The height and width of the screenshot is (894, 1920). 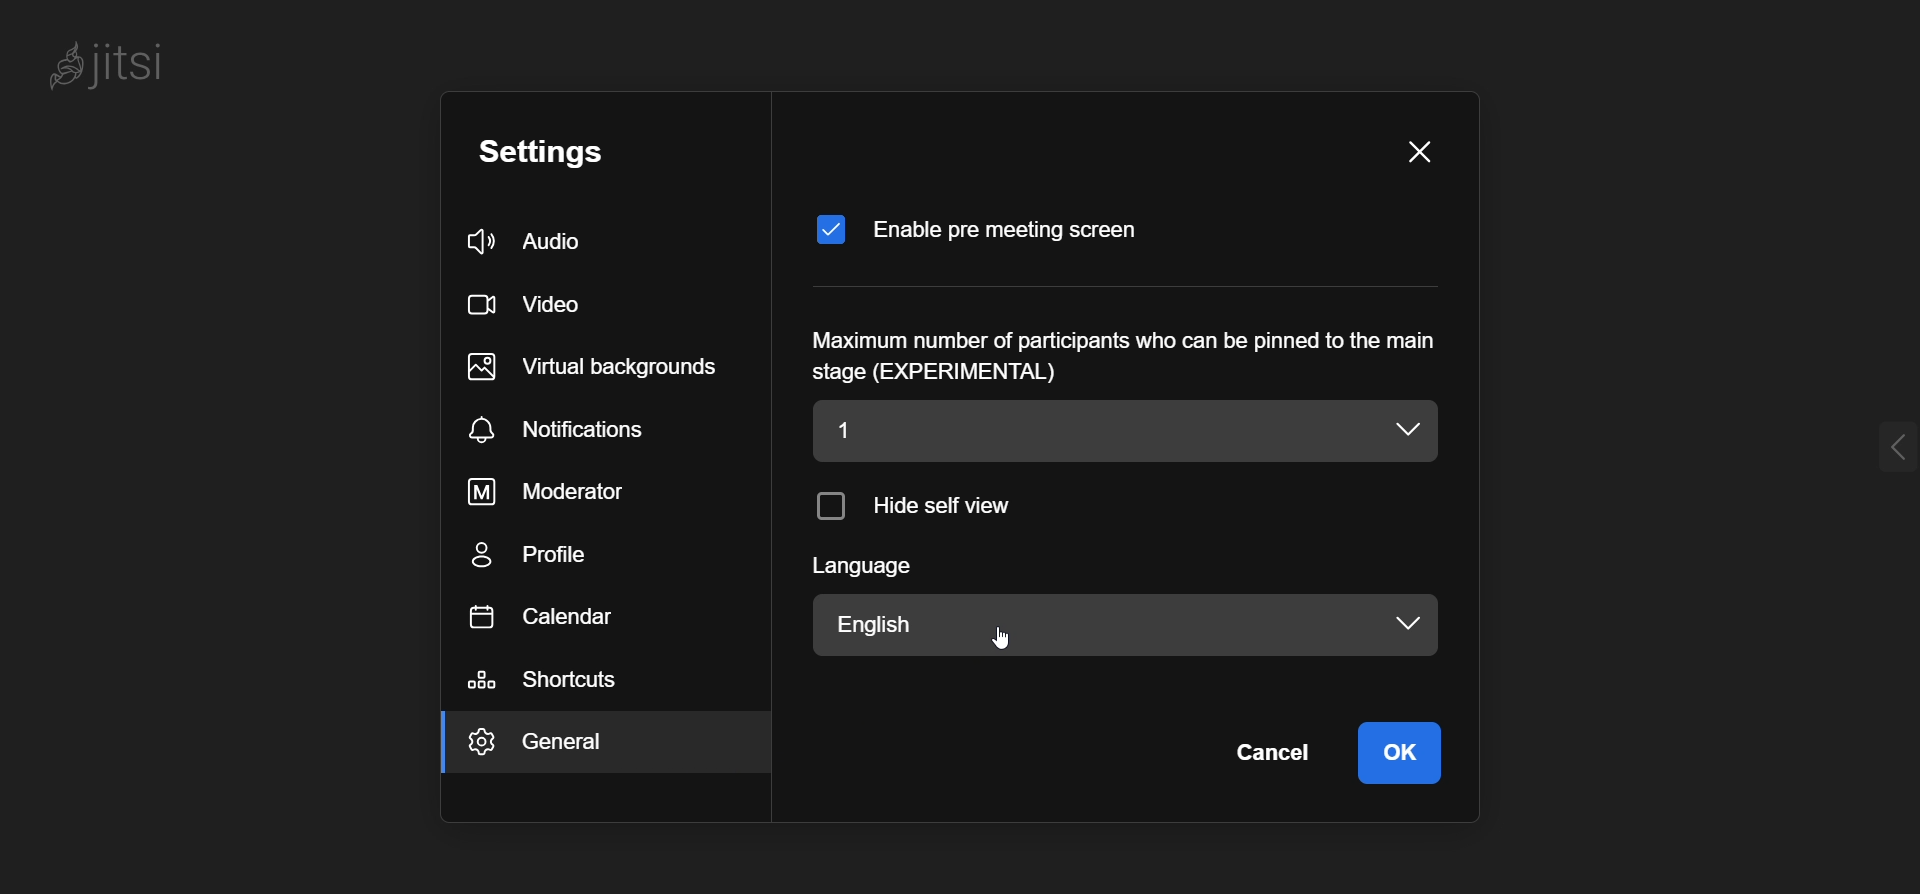 I want to click on moderator, so click(x=558, y=492).